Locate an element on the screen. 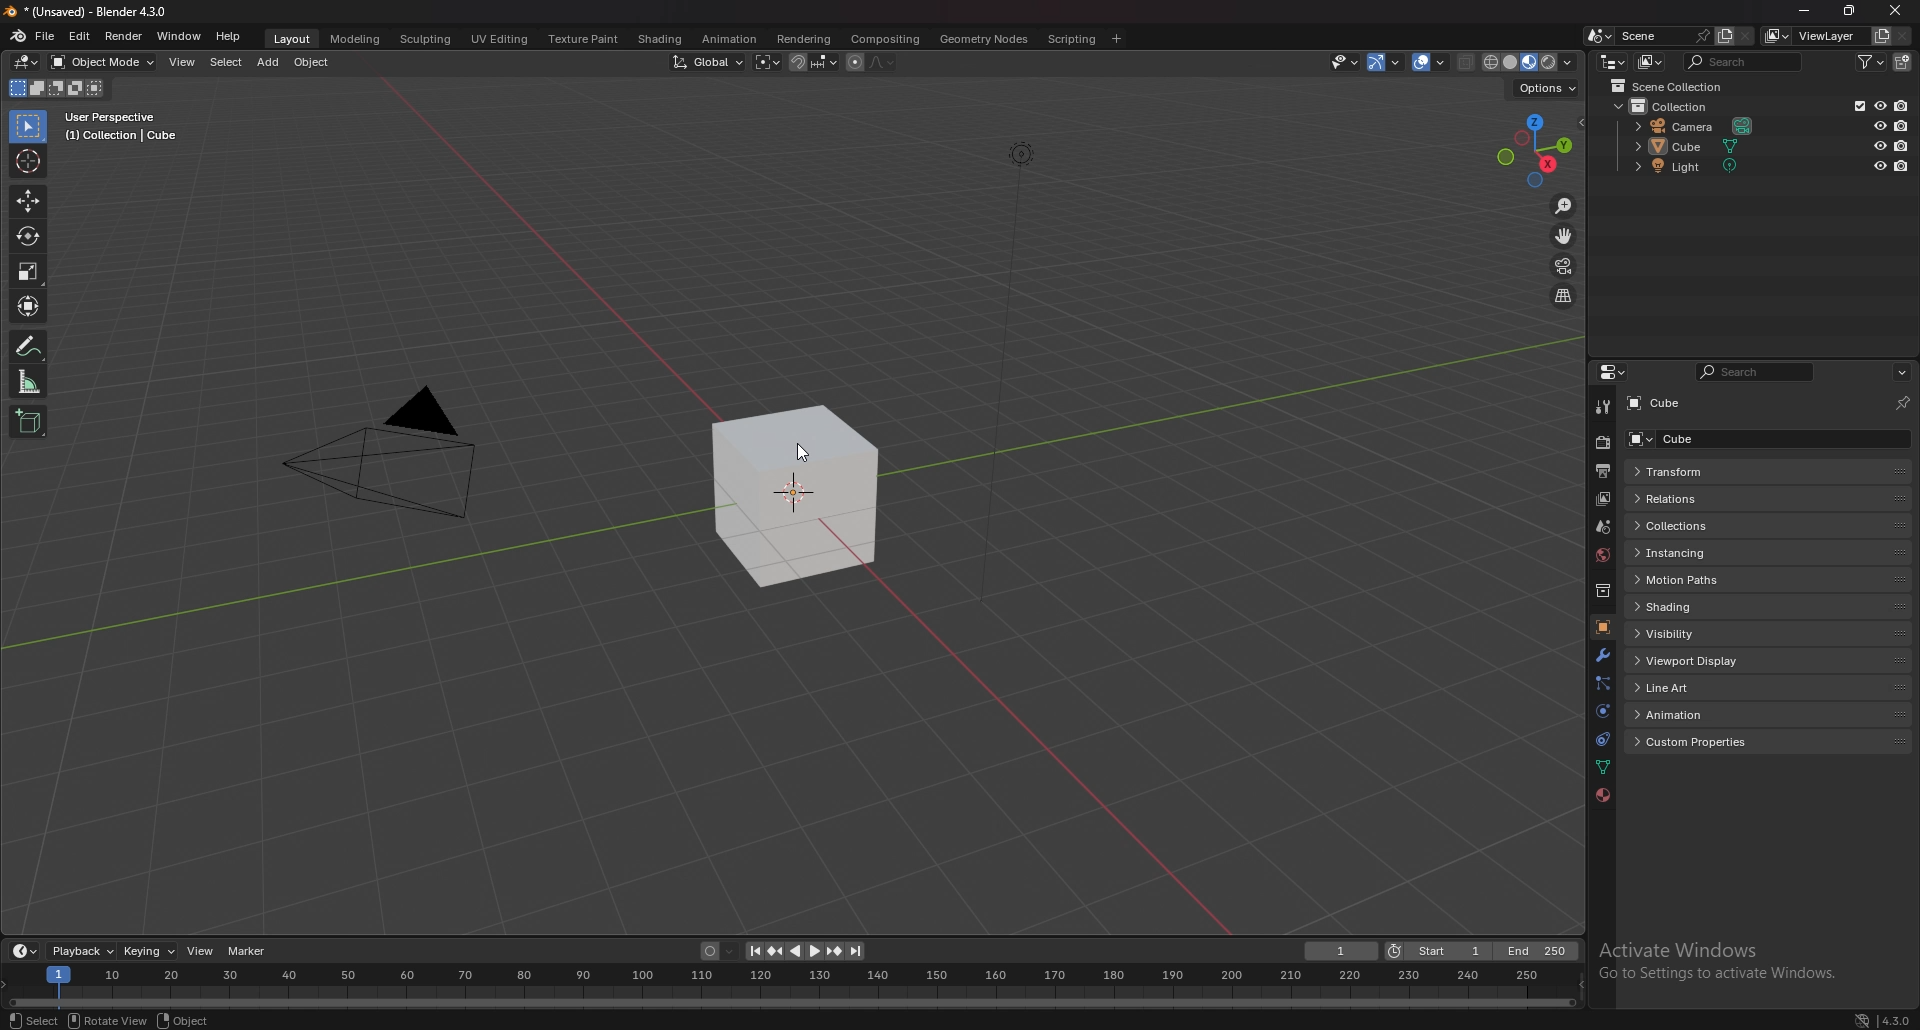  rotate view is located at coordinates (108, 1020).